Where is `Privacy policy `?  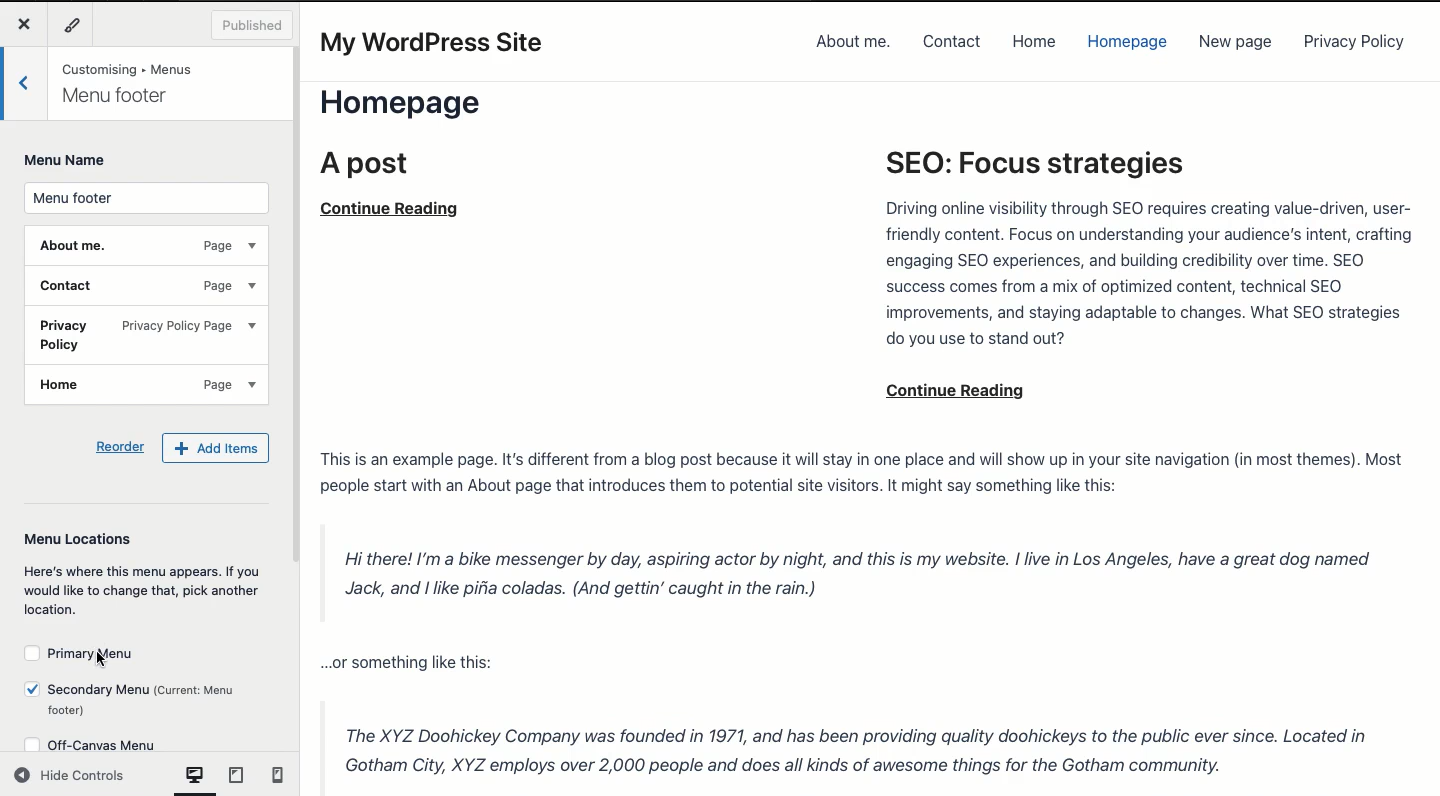
Privacy policy  is located at coordinates (1355, 42).